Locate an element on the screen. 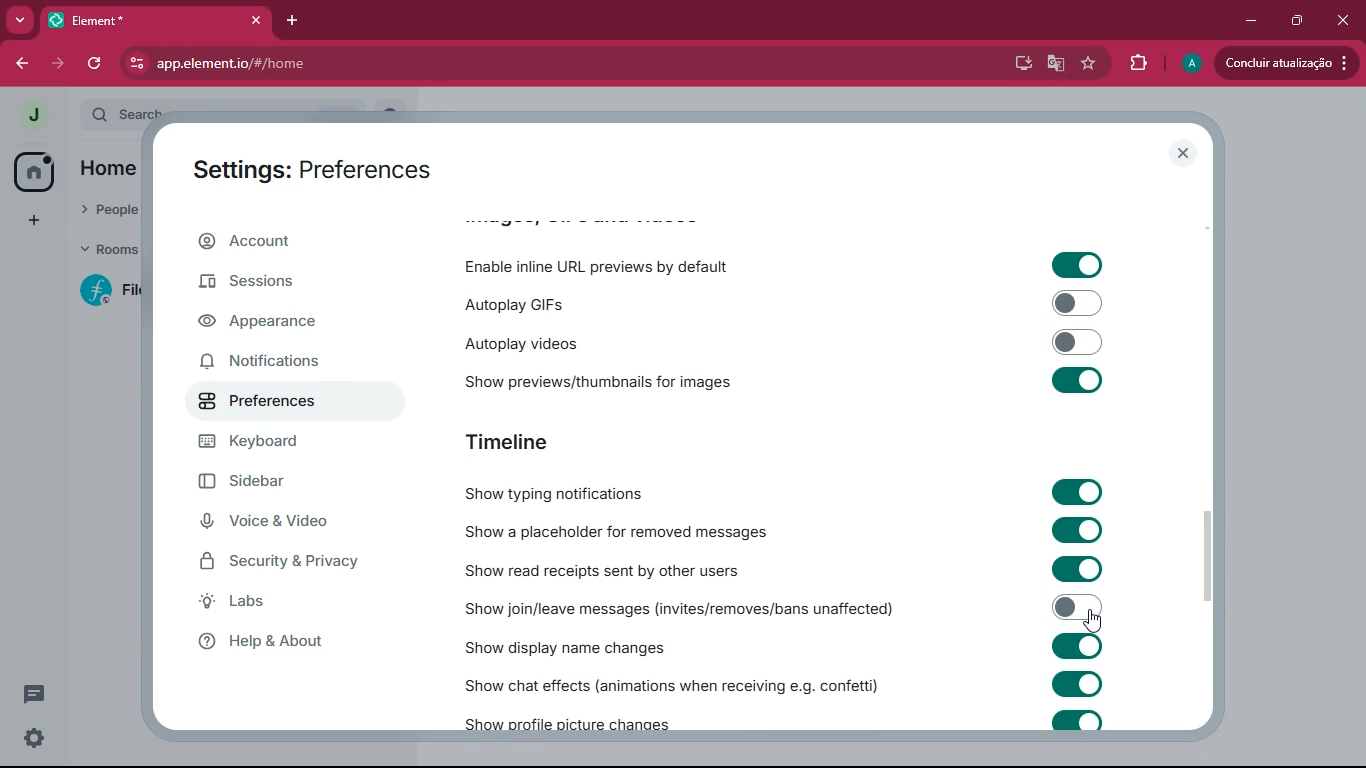 This screenshot has height=768, width=1366. appearance is located at coordinates (271, 321).